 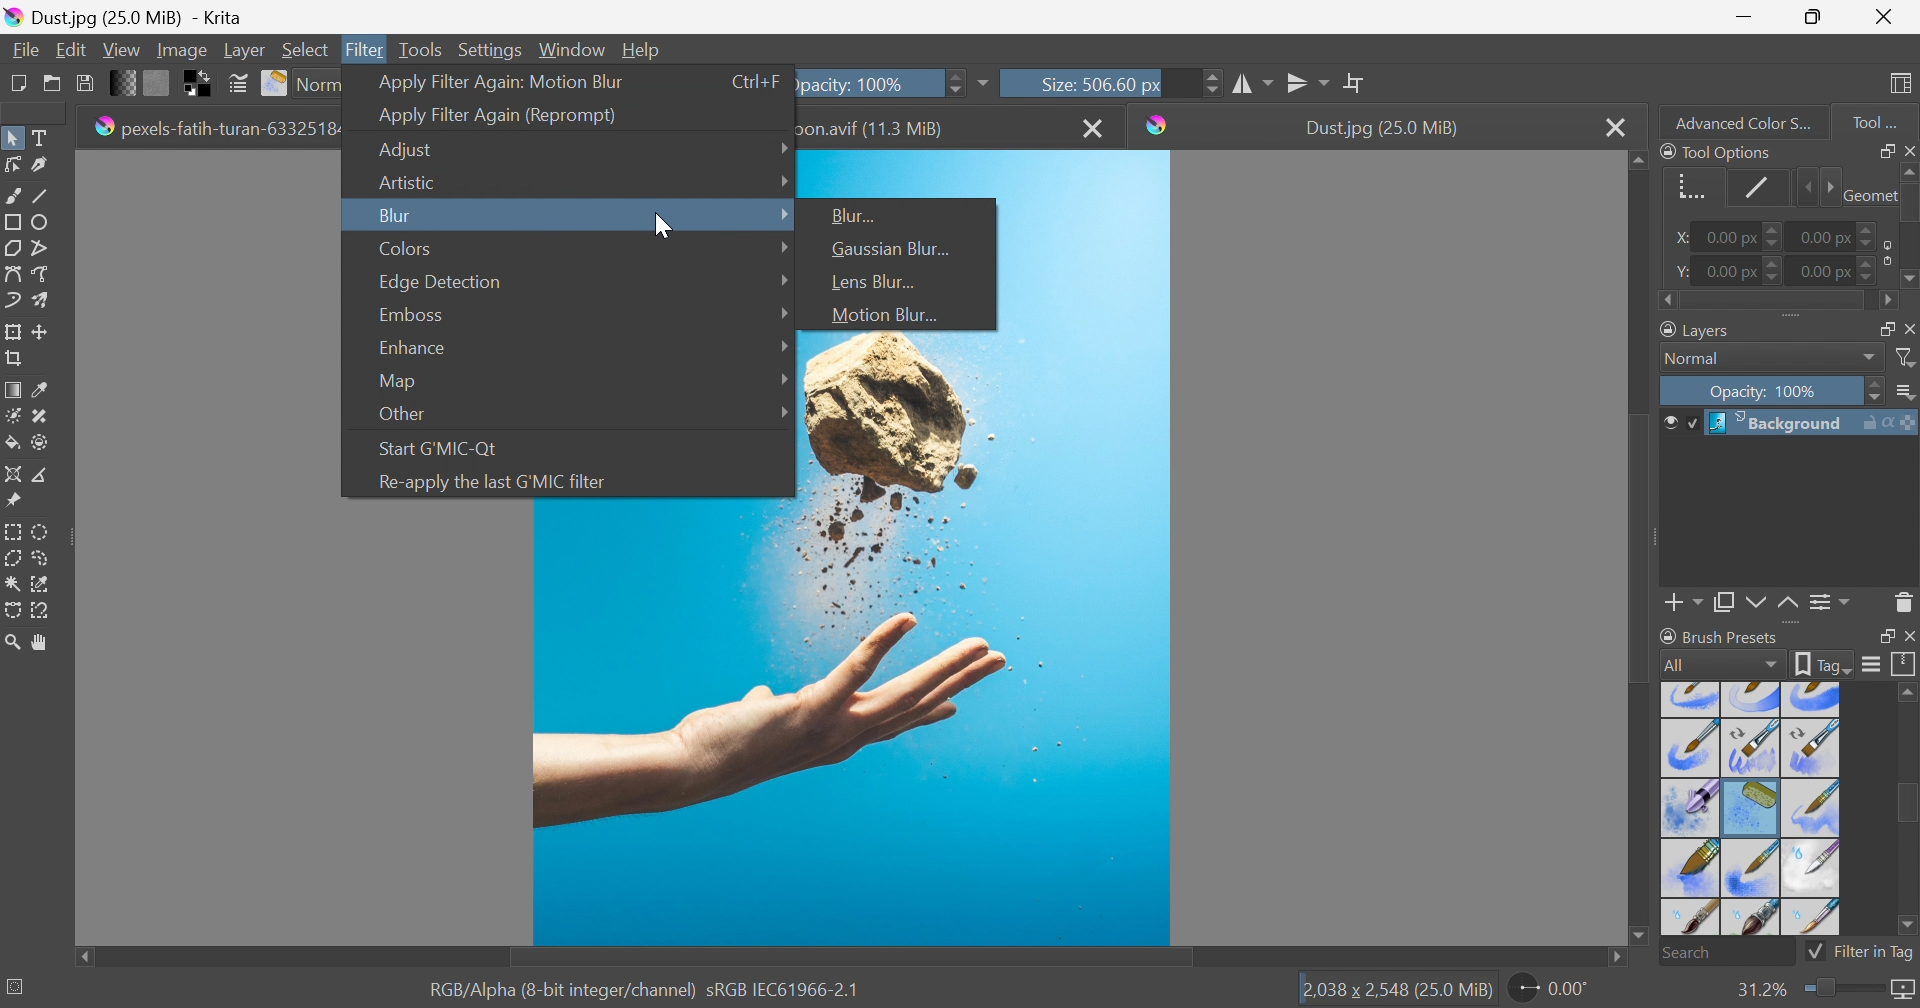 I want to click on 0.00 px, so click(x=1823, y=272).